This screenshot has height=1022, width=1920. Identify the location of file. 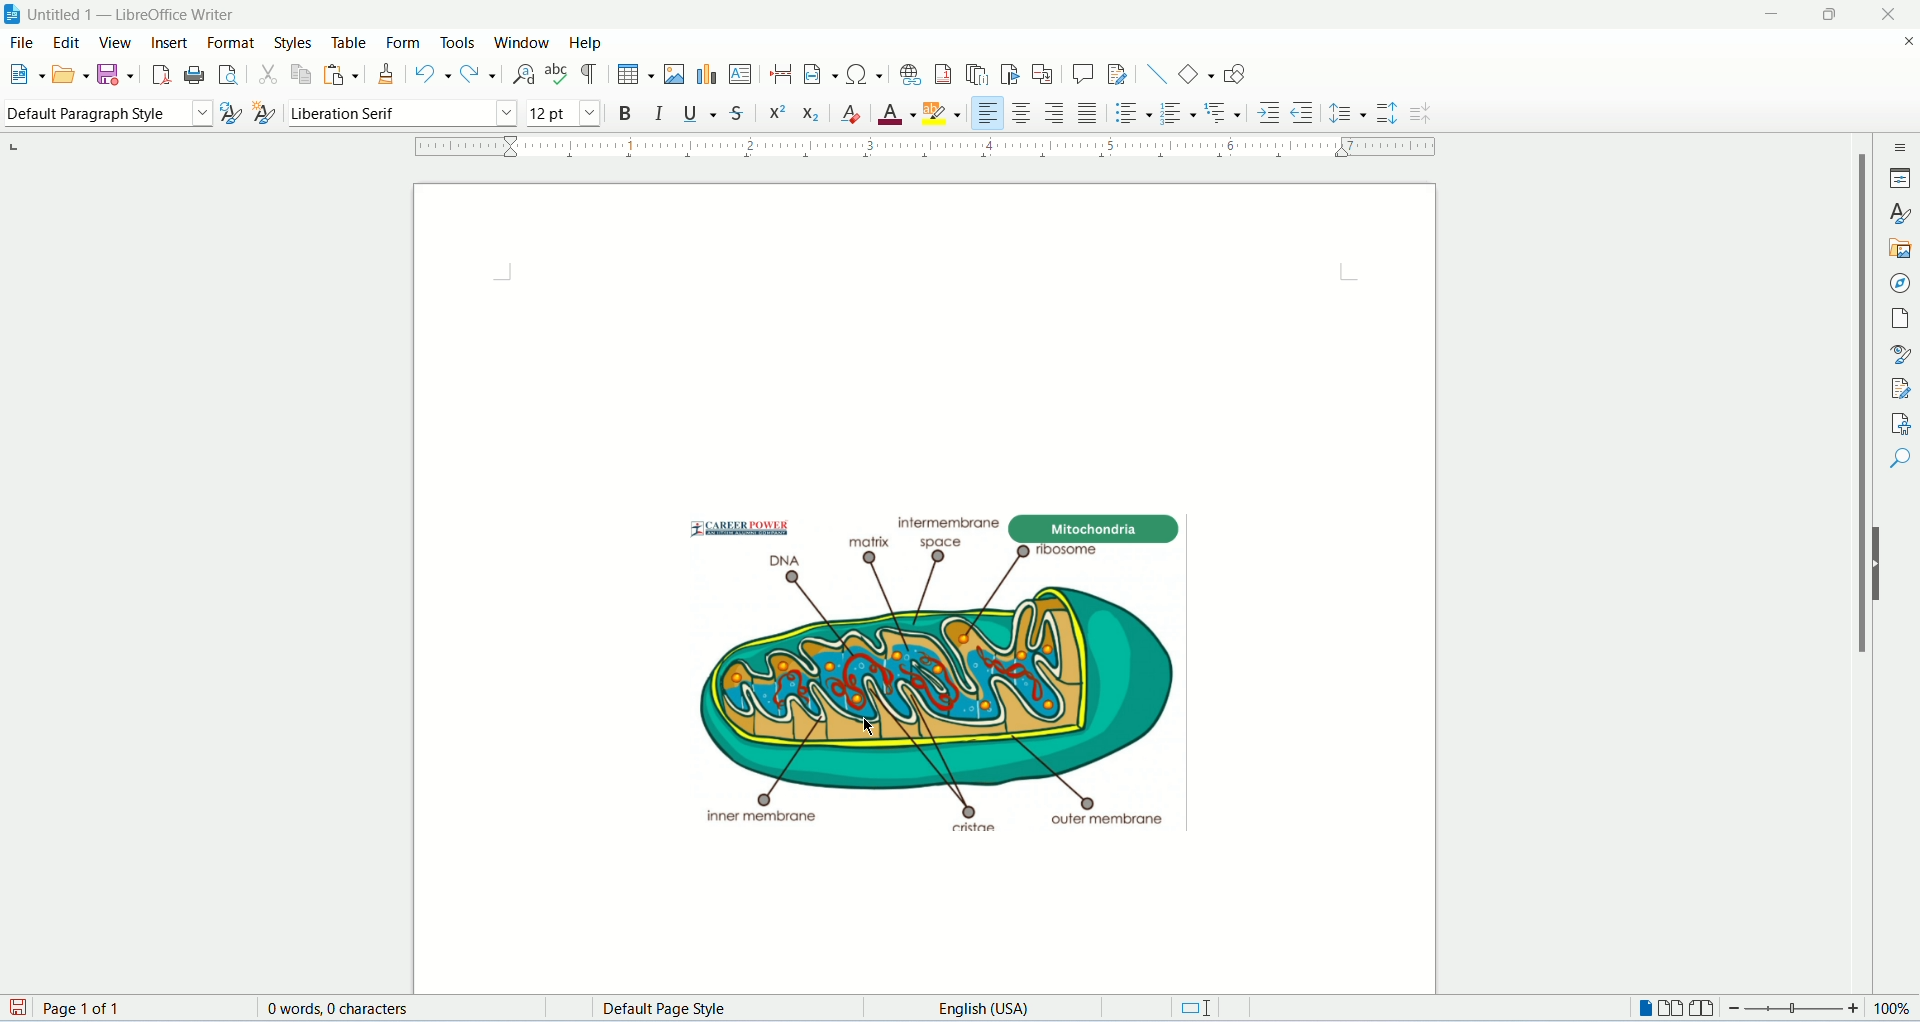
(24, 41).